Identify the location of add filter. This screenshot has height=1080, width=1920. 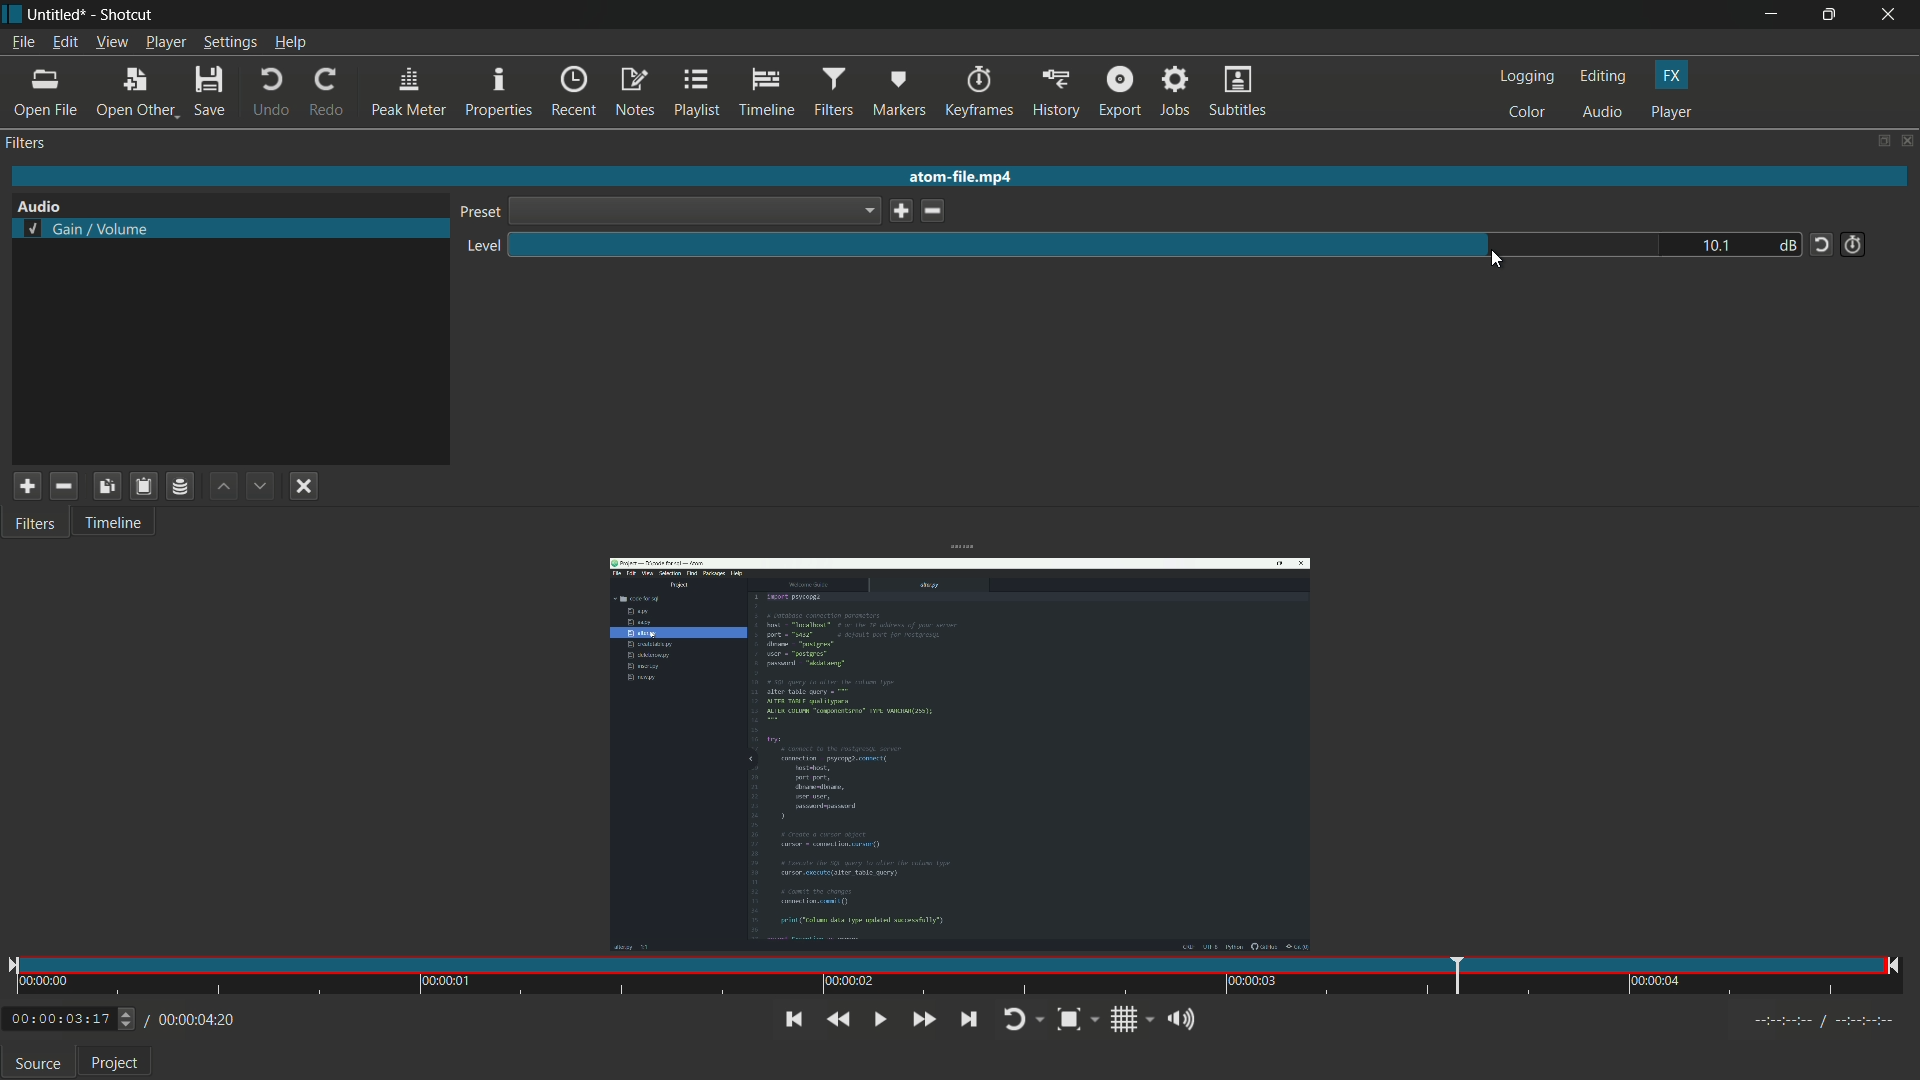
(26, 486).